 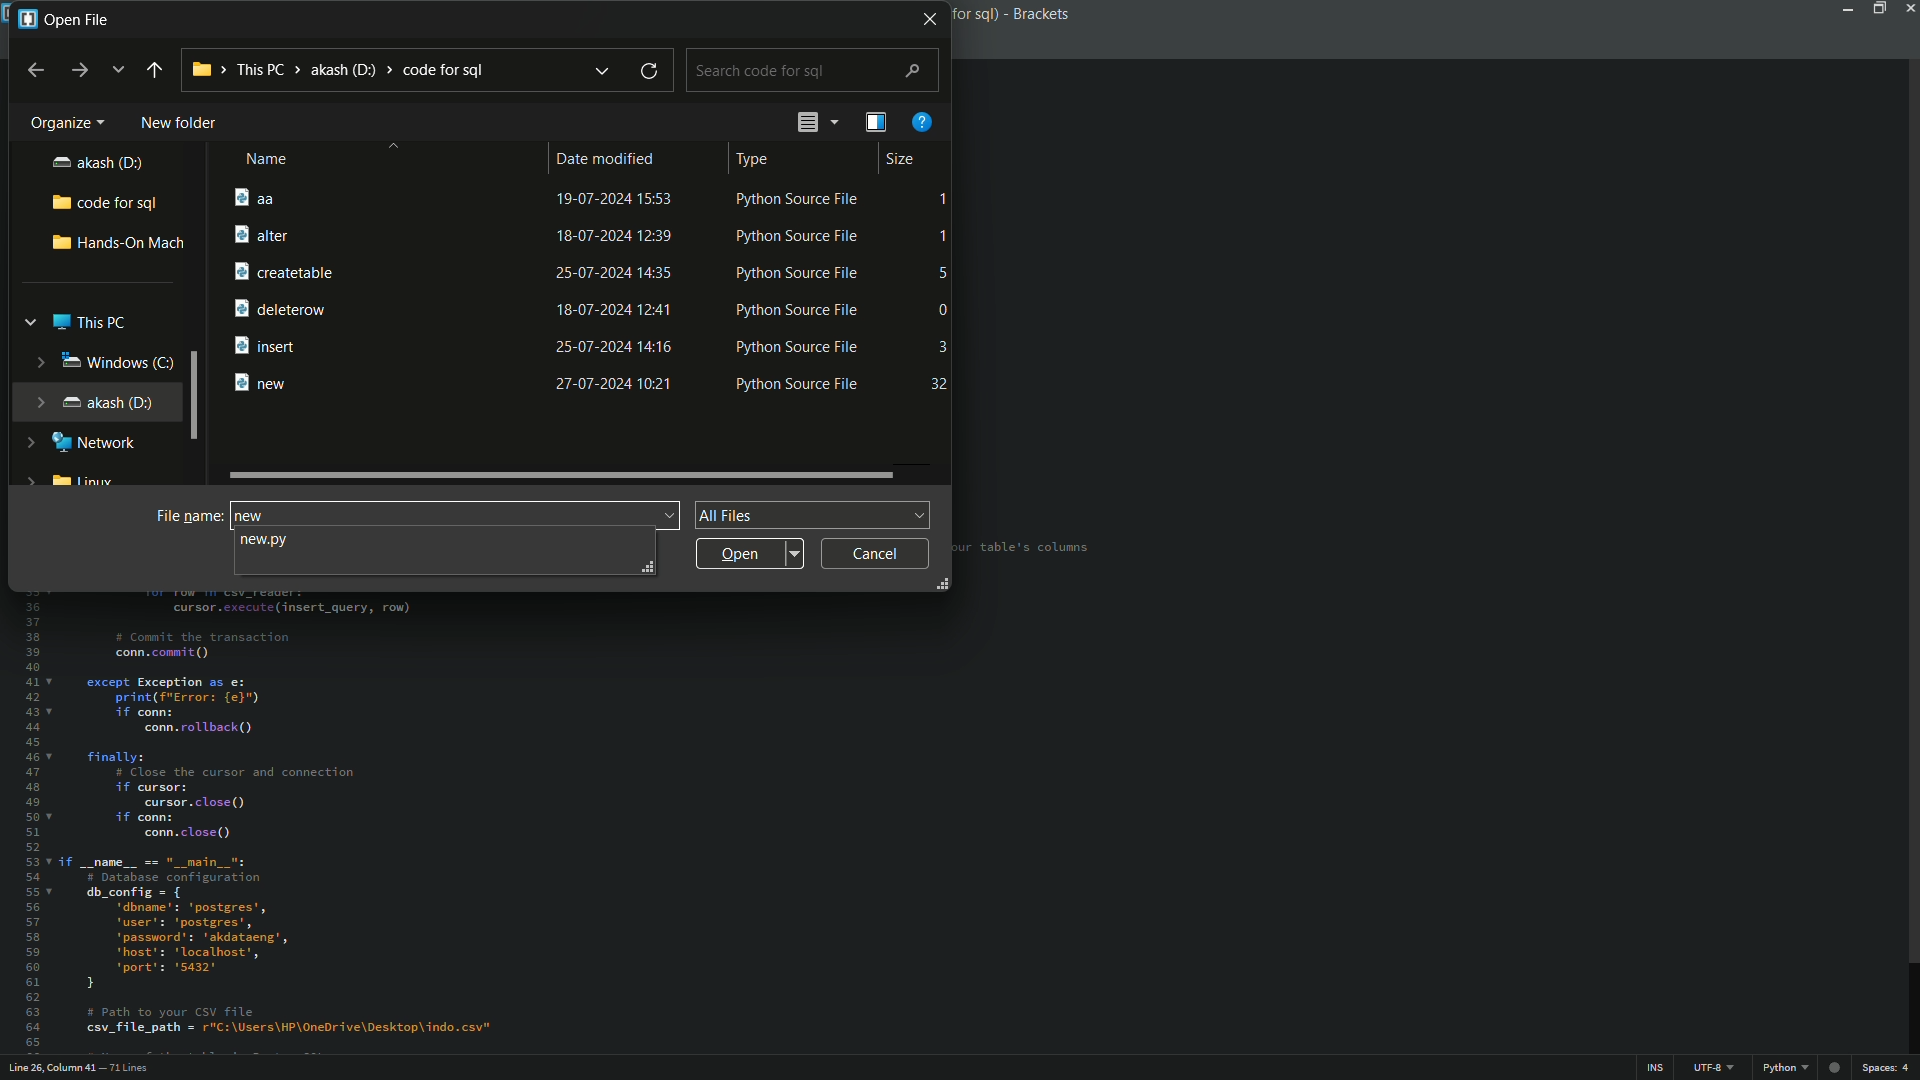 What do you see at coordinates (792, 198) in the screenshot?
I see `Python Source File` at bounding box center [792, 198].